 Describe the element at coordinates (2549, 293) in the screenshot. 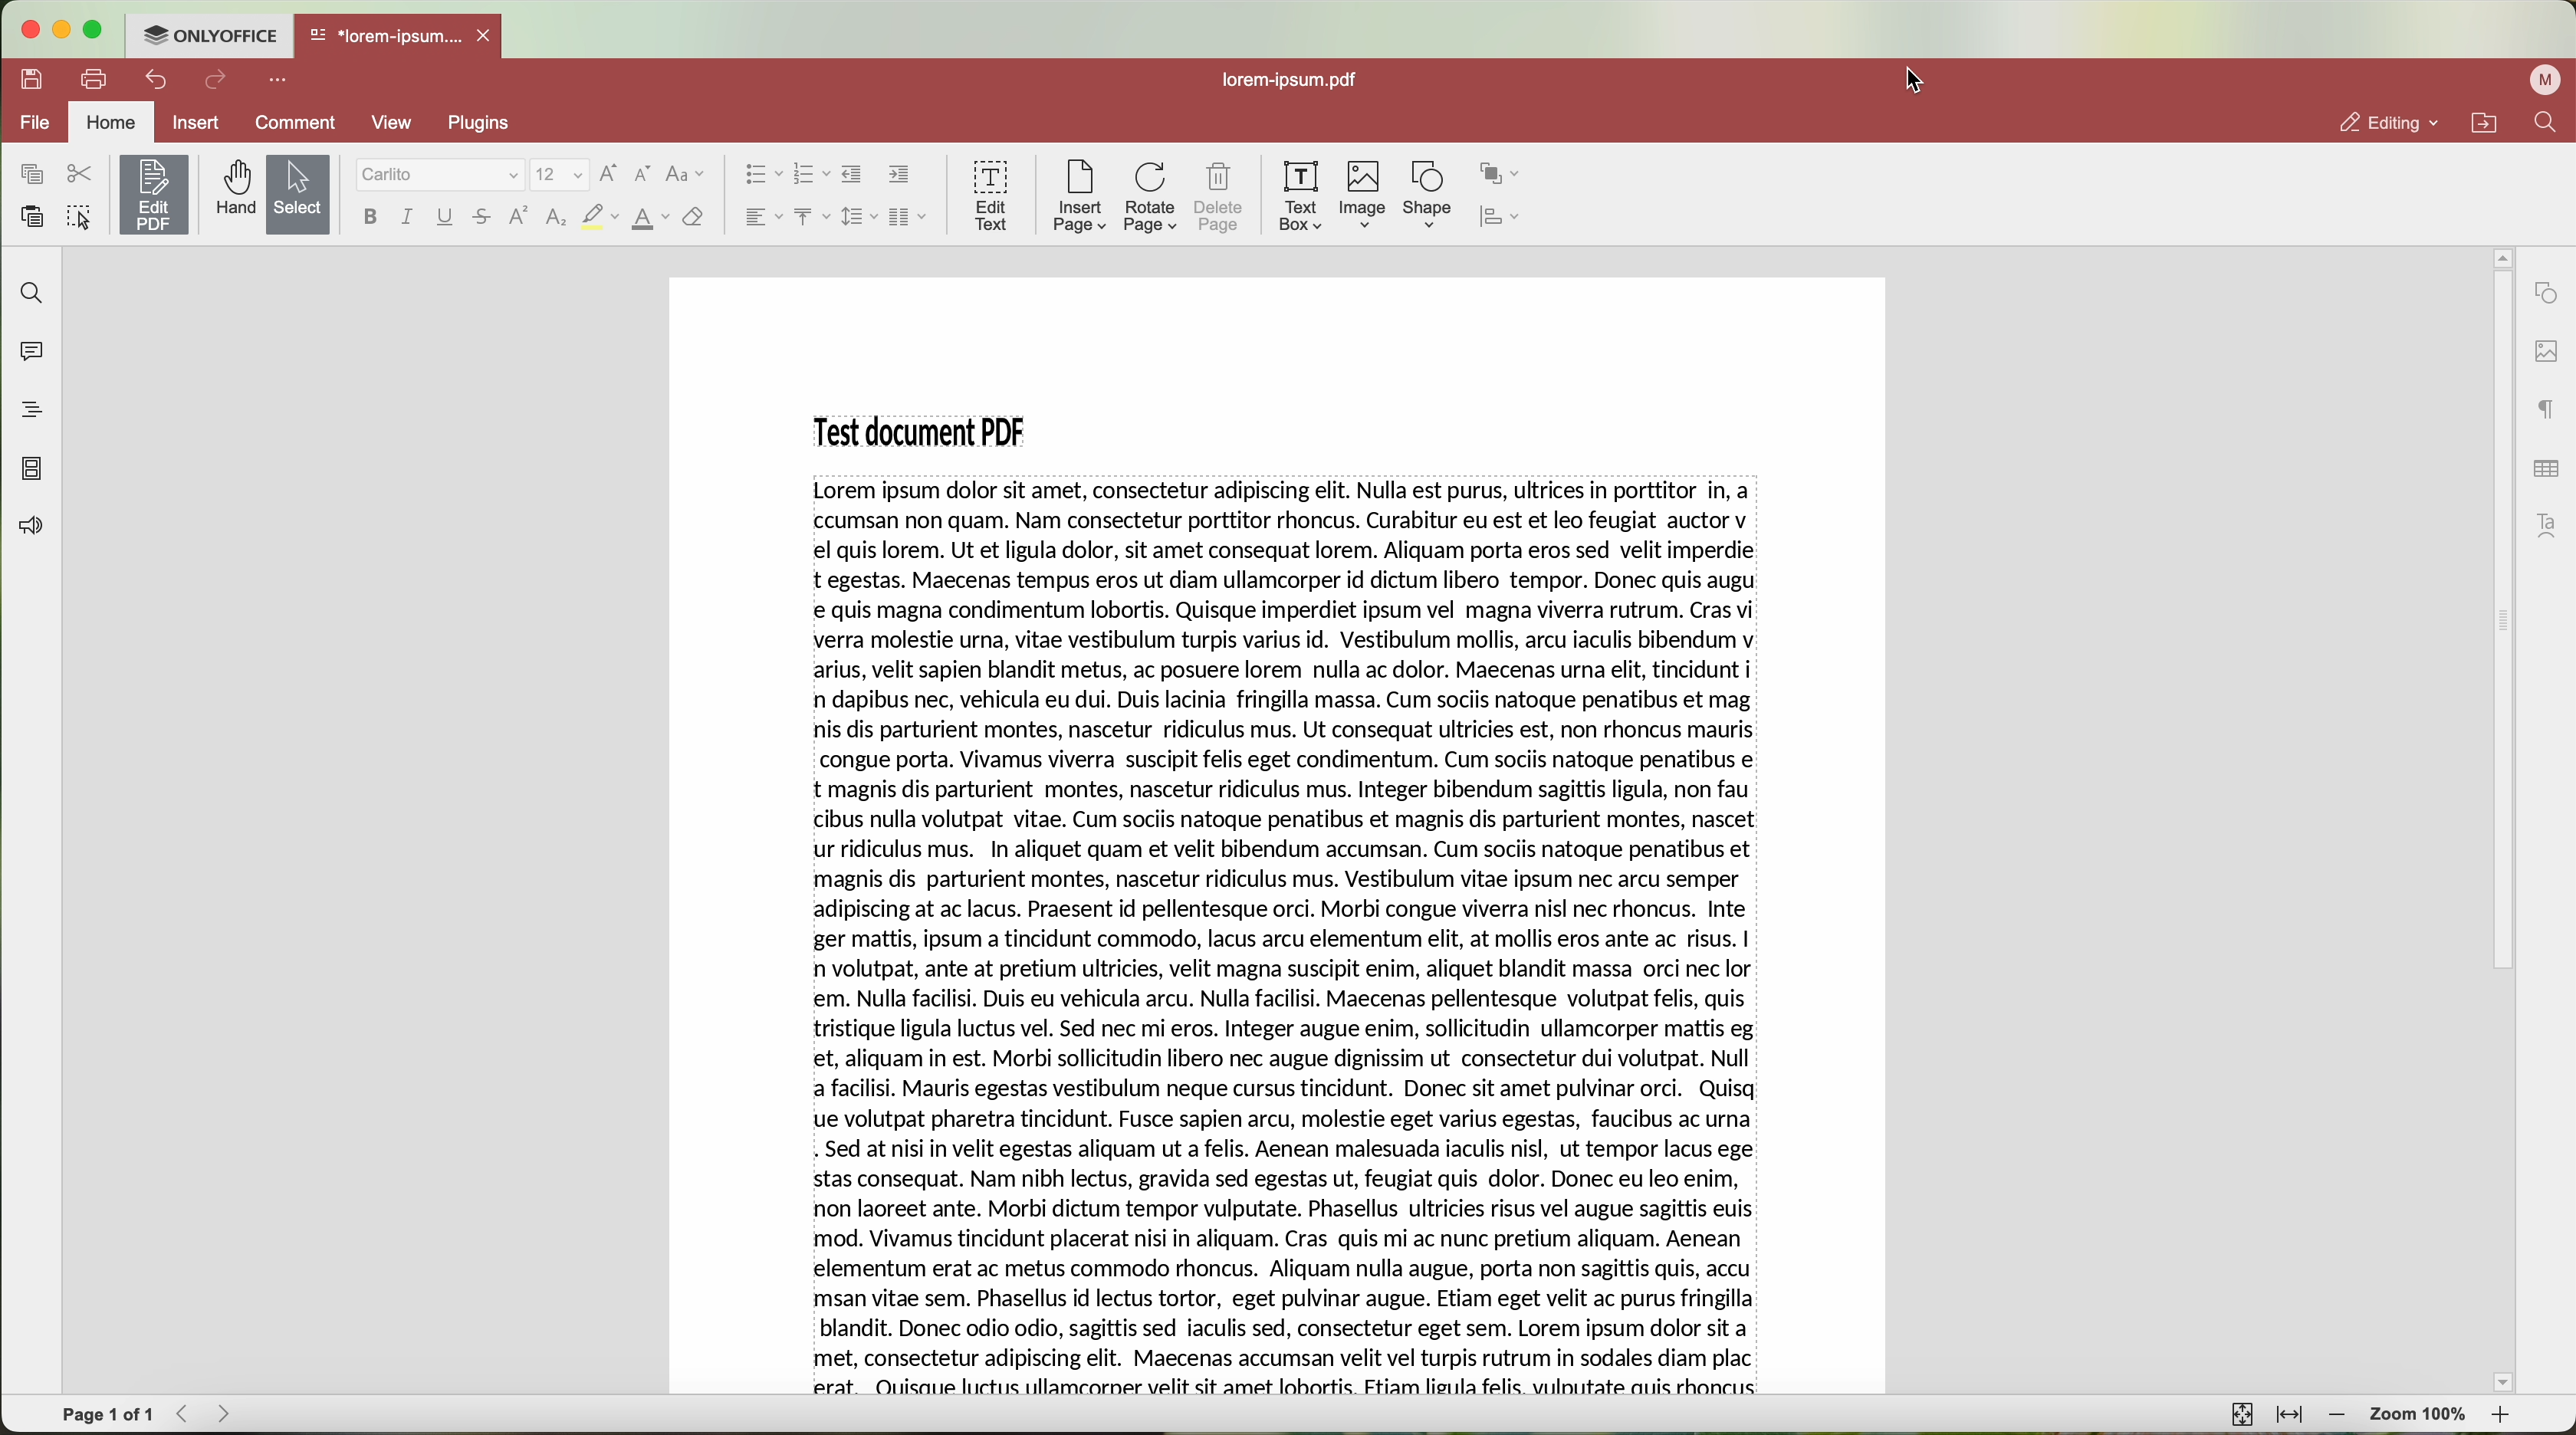

I see `shape settings` at that location.